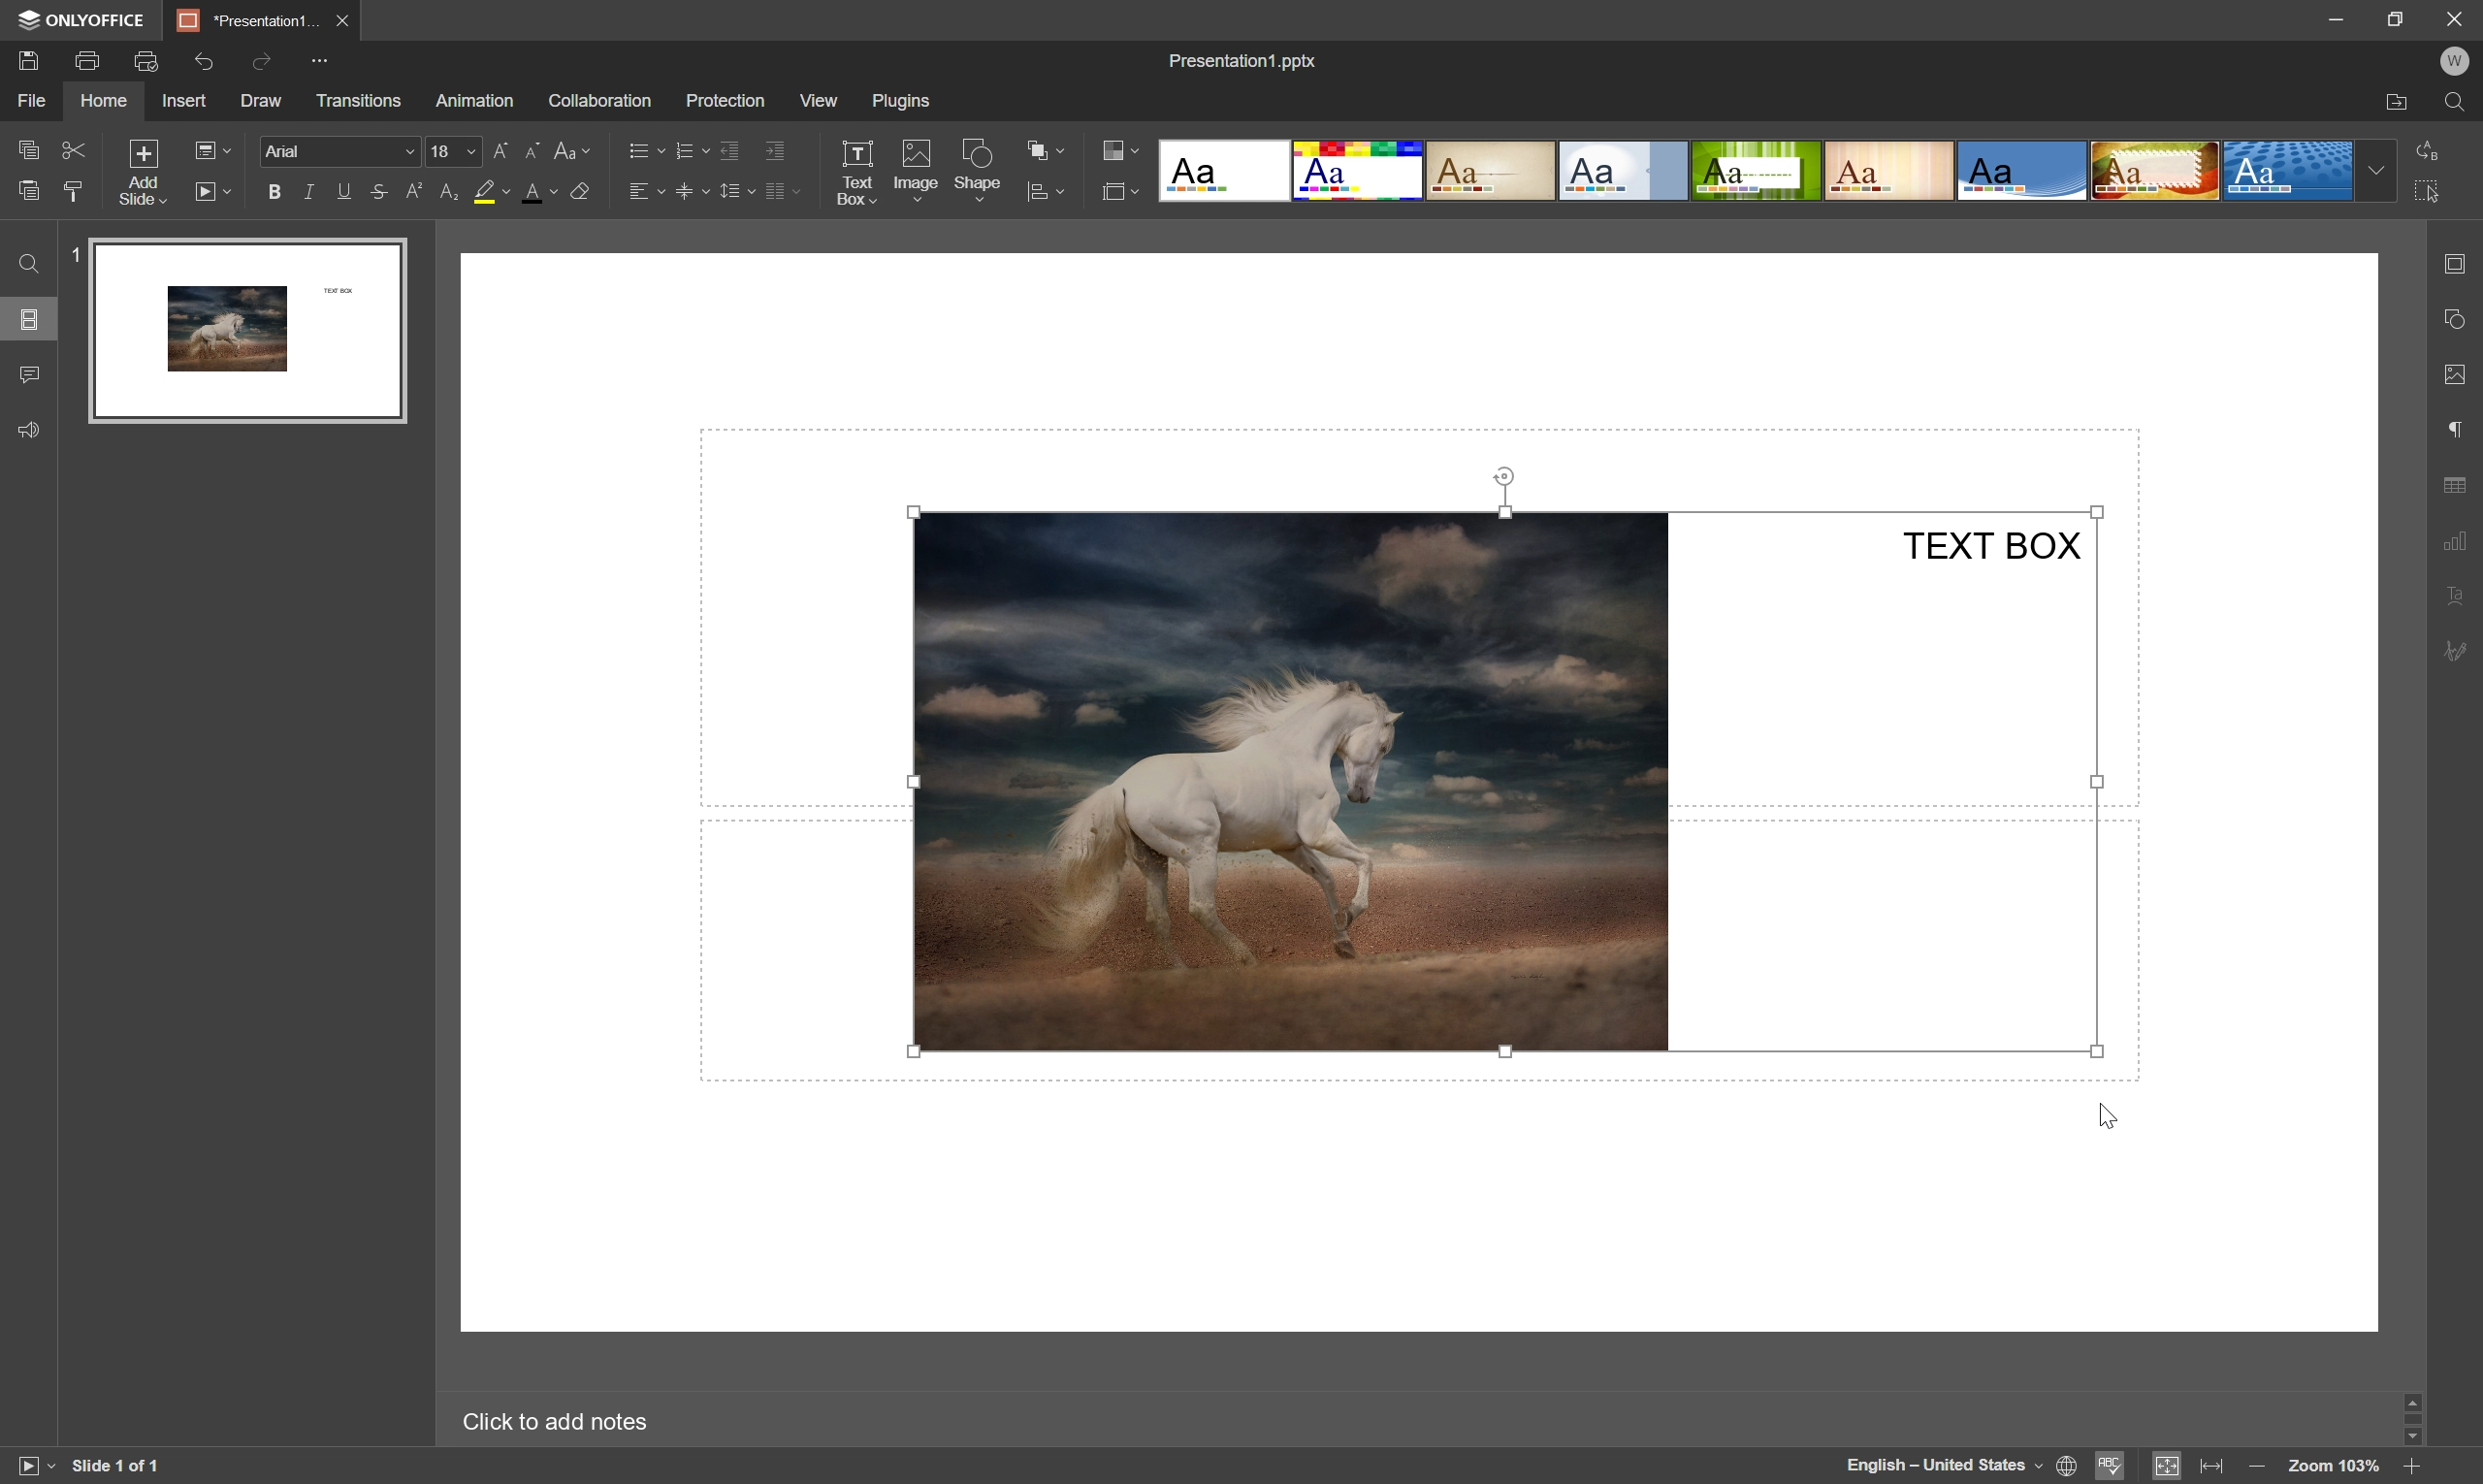 The width and height of the screenshot is (2483, 1484). Describe the element at coordinates (2432, 149) in the screenshot. I see `replace` at that location.